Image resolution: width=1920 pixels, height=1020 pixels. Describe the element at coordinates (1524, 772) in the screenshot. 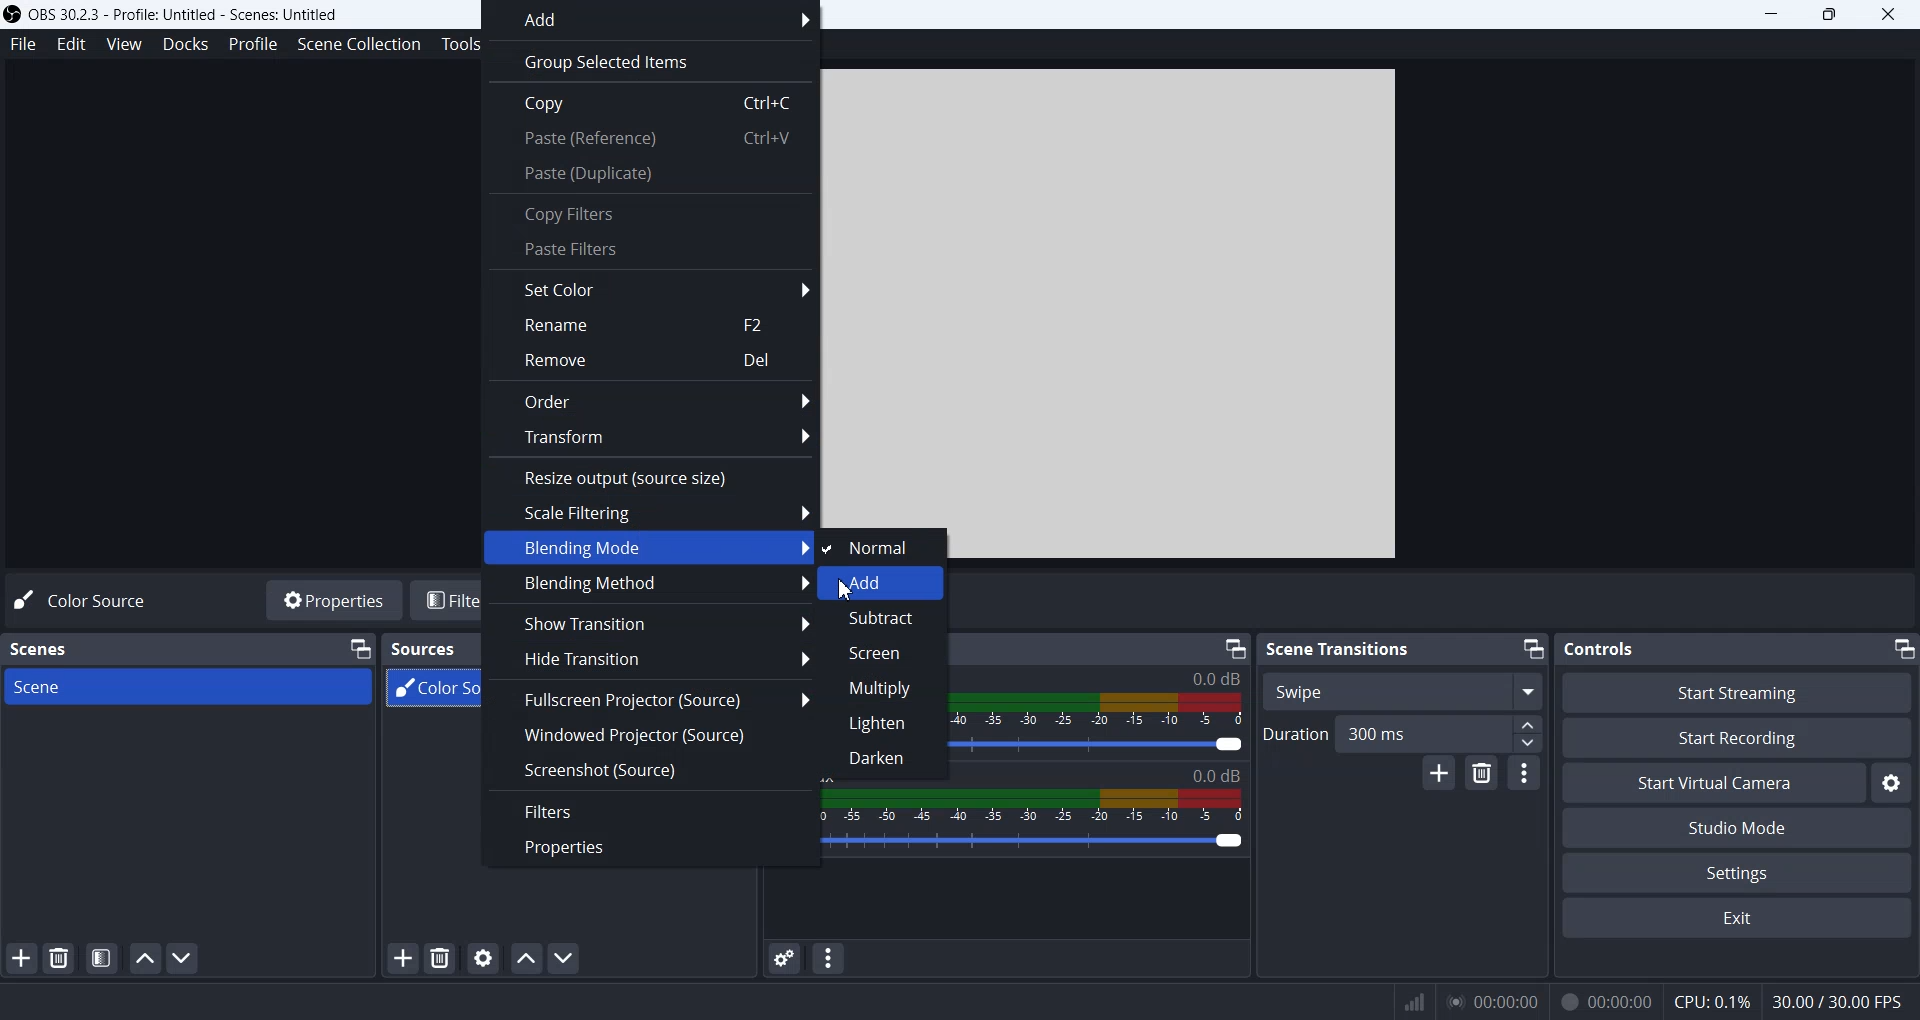

I see `Transition properties` at that location.